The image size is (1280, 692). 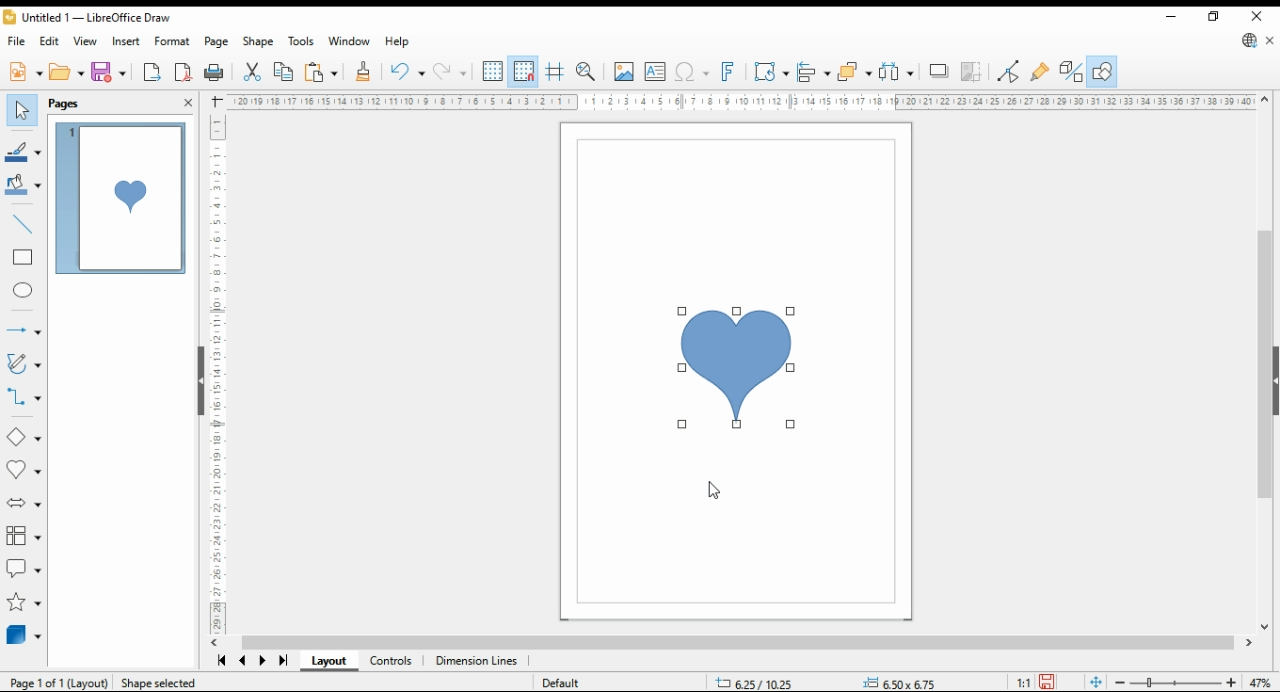 I want to click on pages, so click(x=80, y=103).